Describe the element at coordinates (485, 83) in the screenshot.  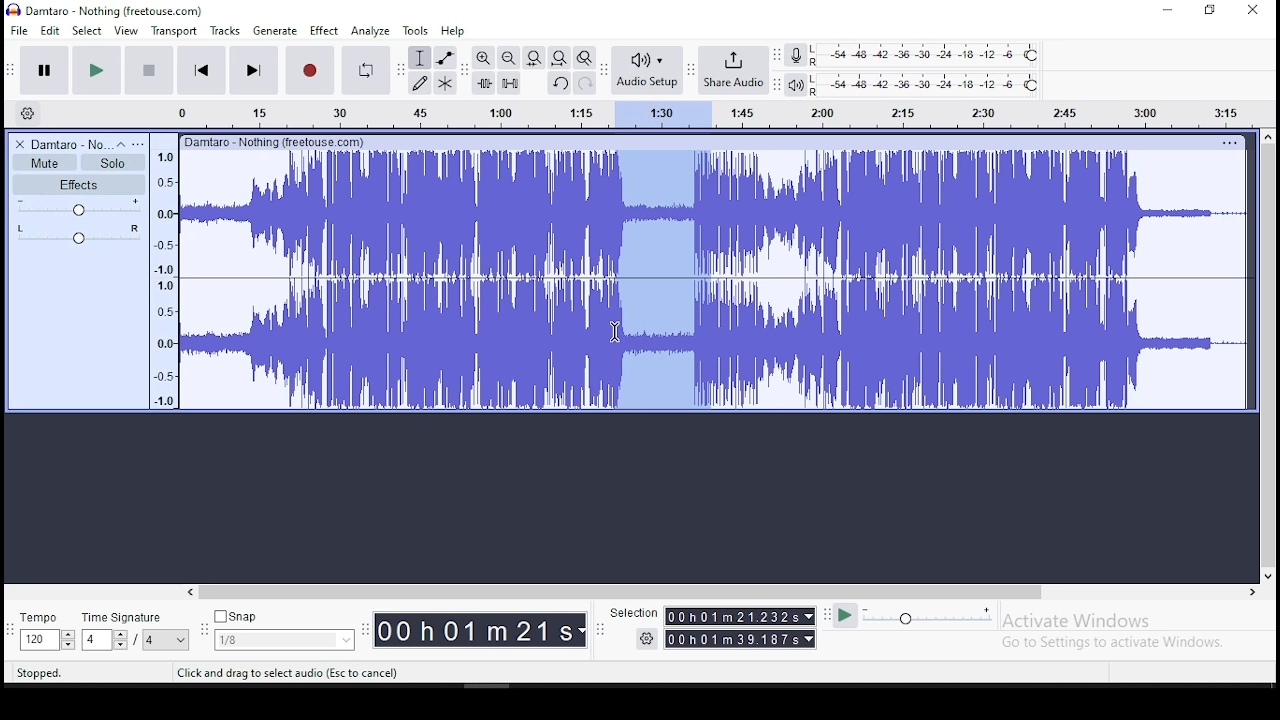
I see `trim audio outside selection` at that location.